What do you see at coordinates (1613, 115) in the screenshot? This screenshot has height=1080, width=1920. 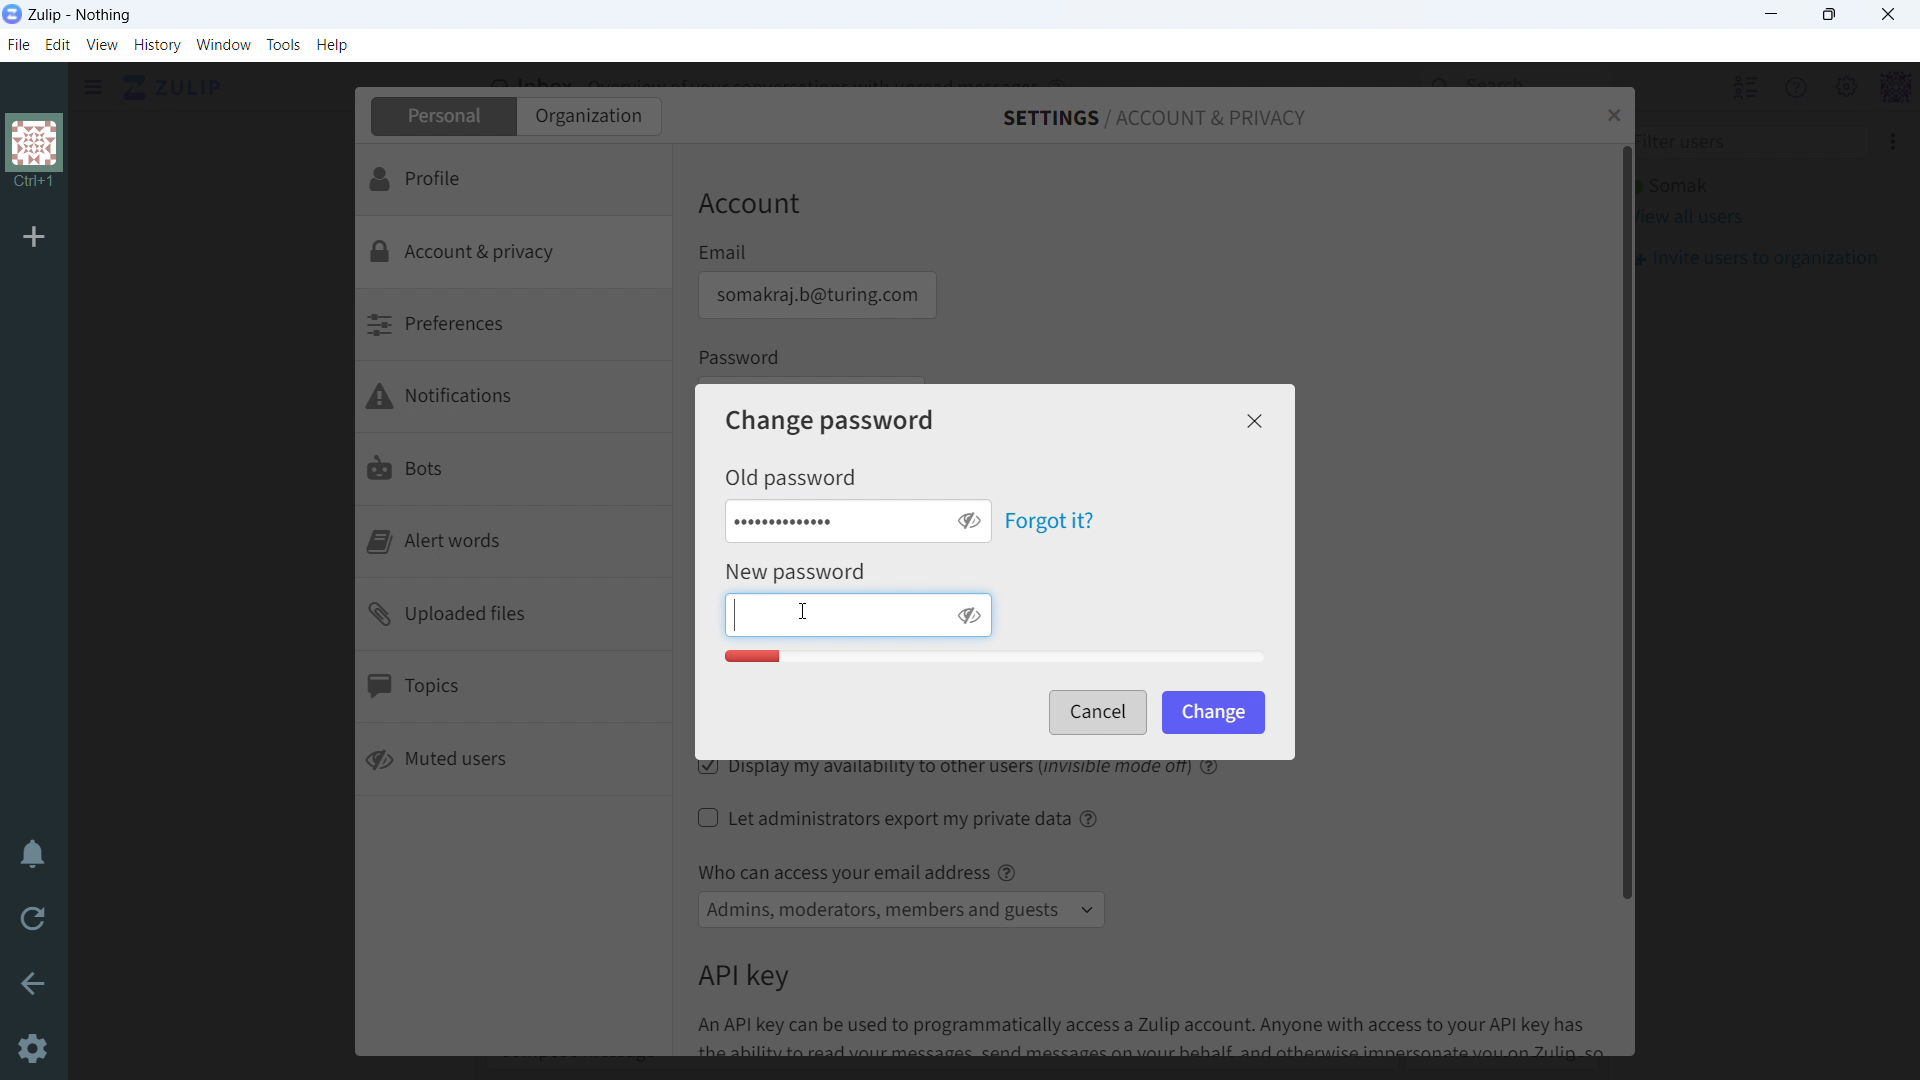 I see `close` at bounding box center [1613, 115].